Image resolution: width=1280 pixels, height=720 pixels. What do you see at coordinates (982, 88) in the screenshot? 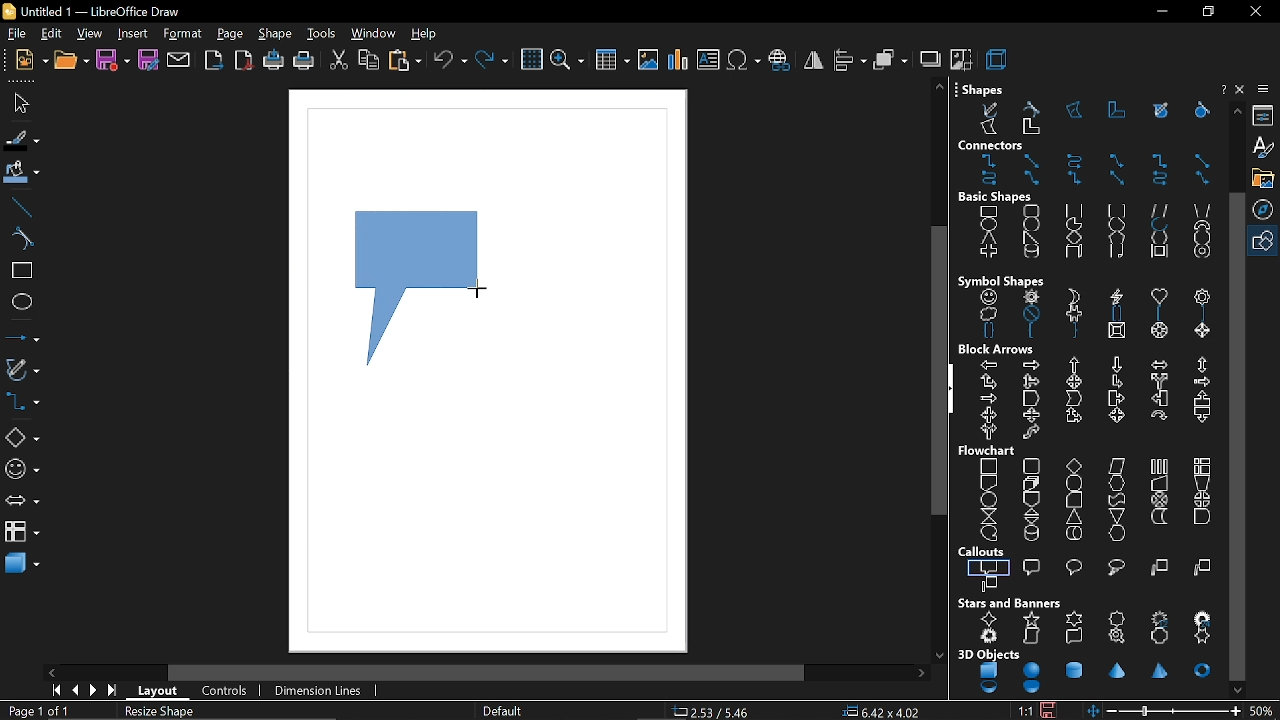
I see `shapes` at bounding box center [982, 88].